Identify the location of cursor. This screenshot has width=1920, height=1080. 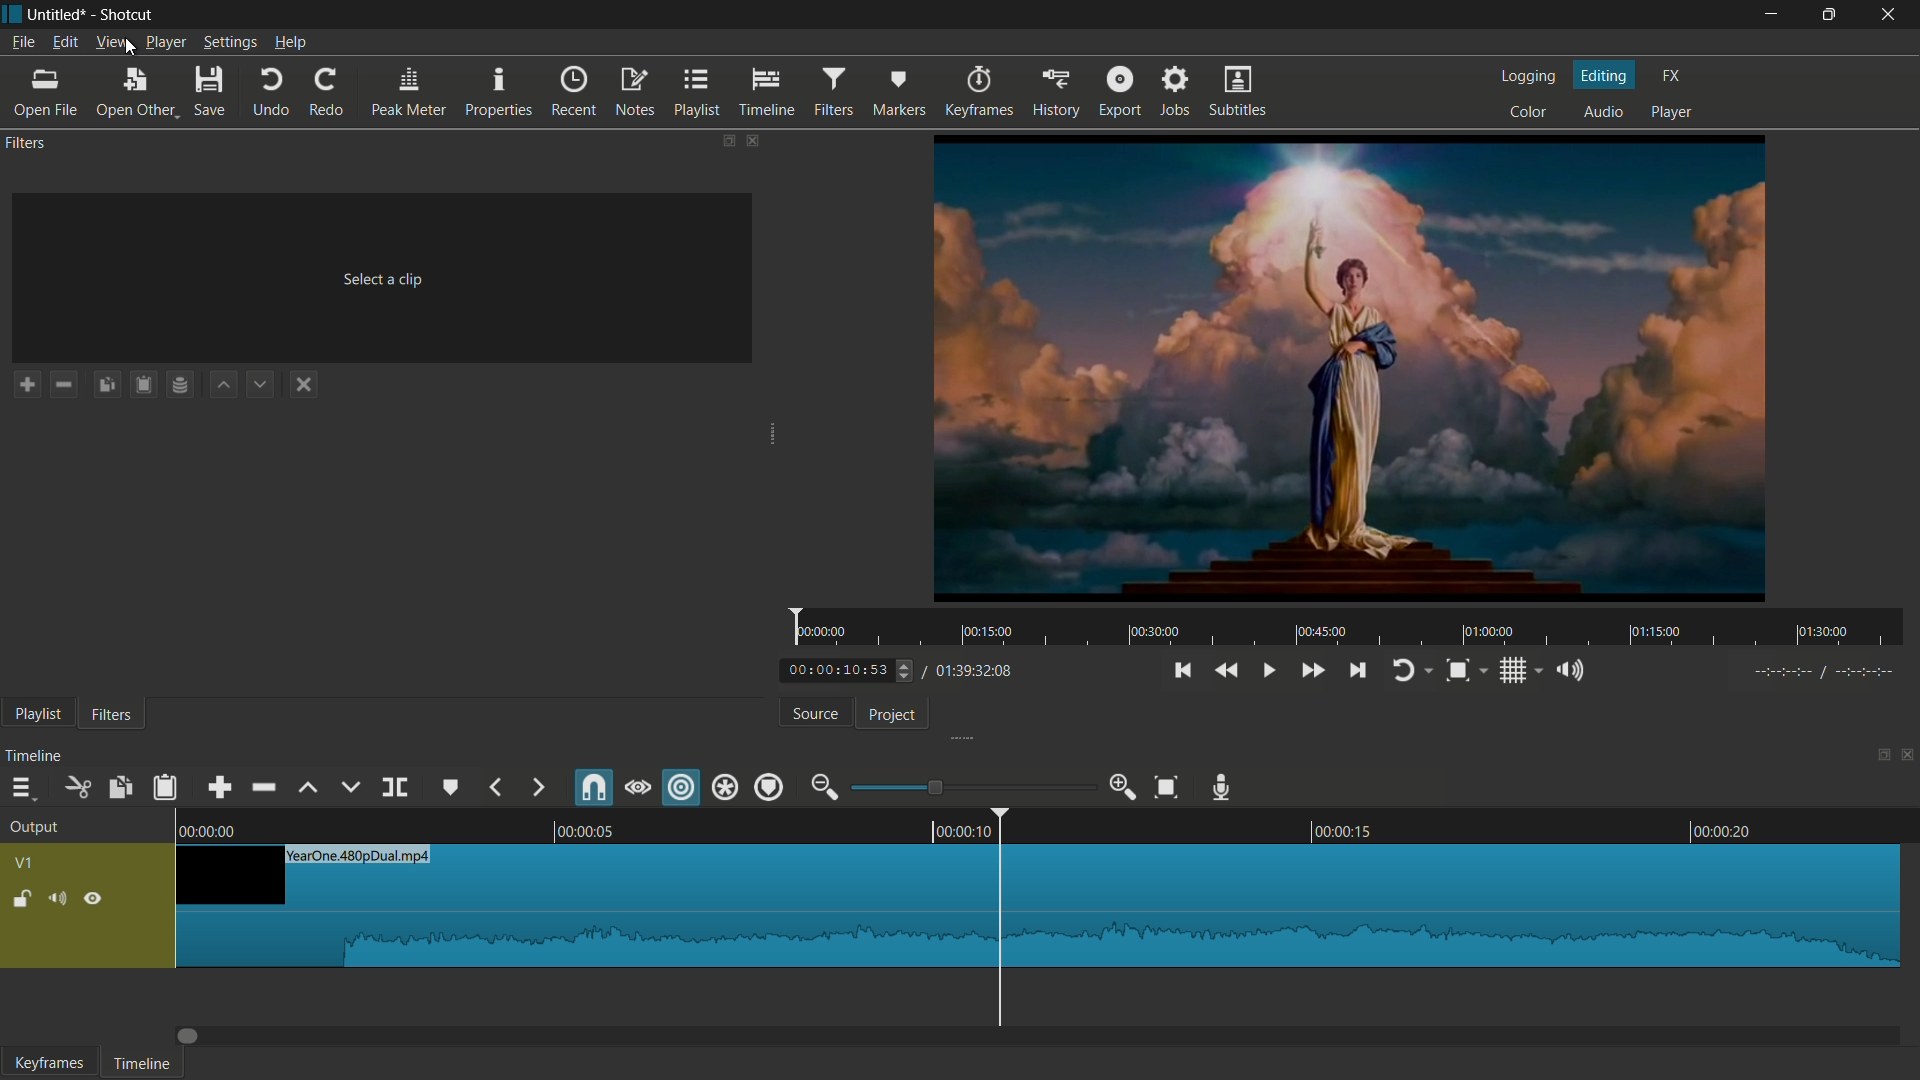
(126, 59).